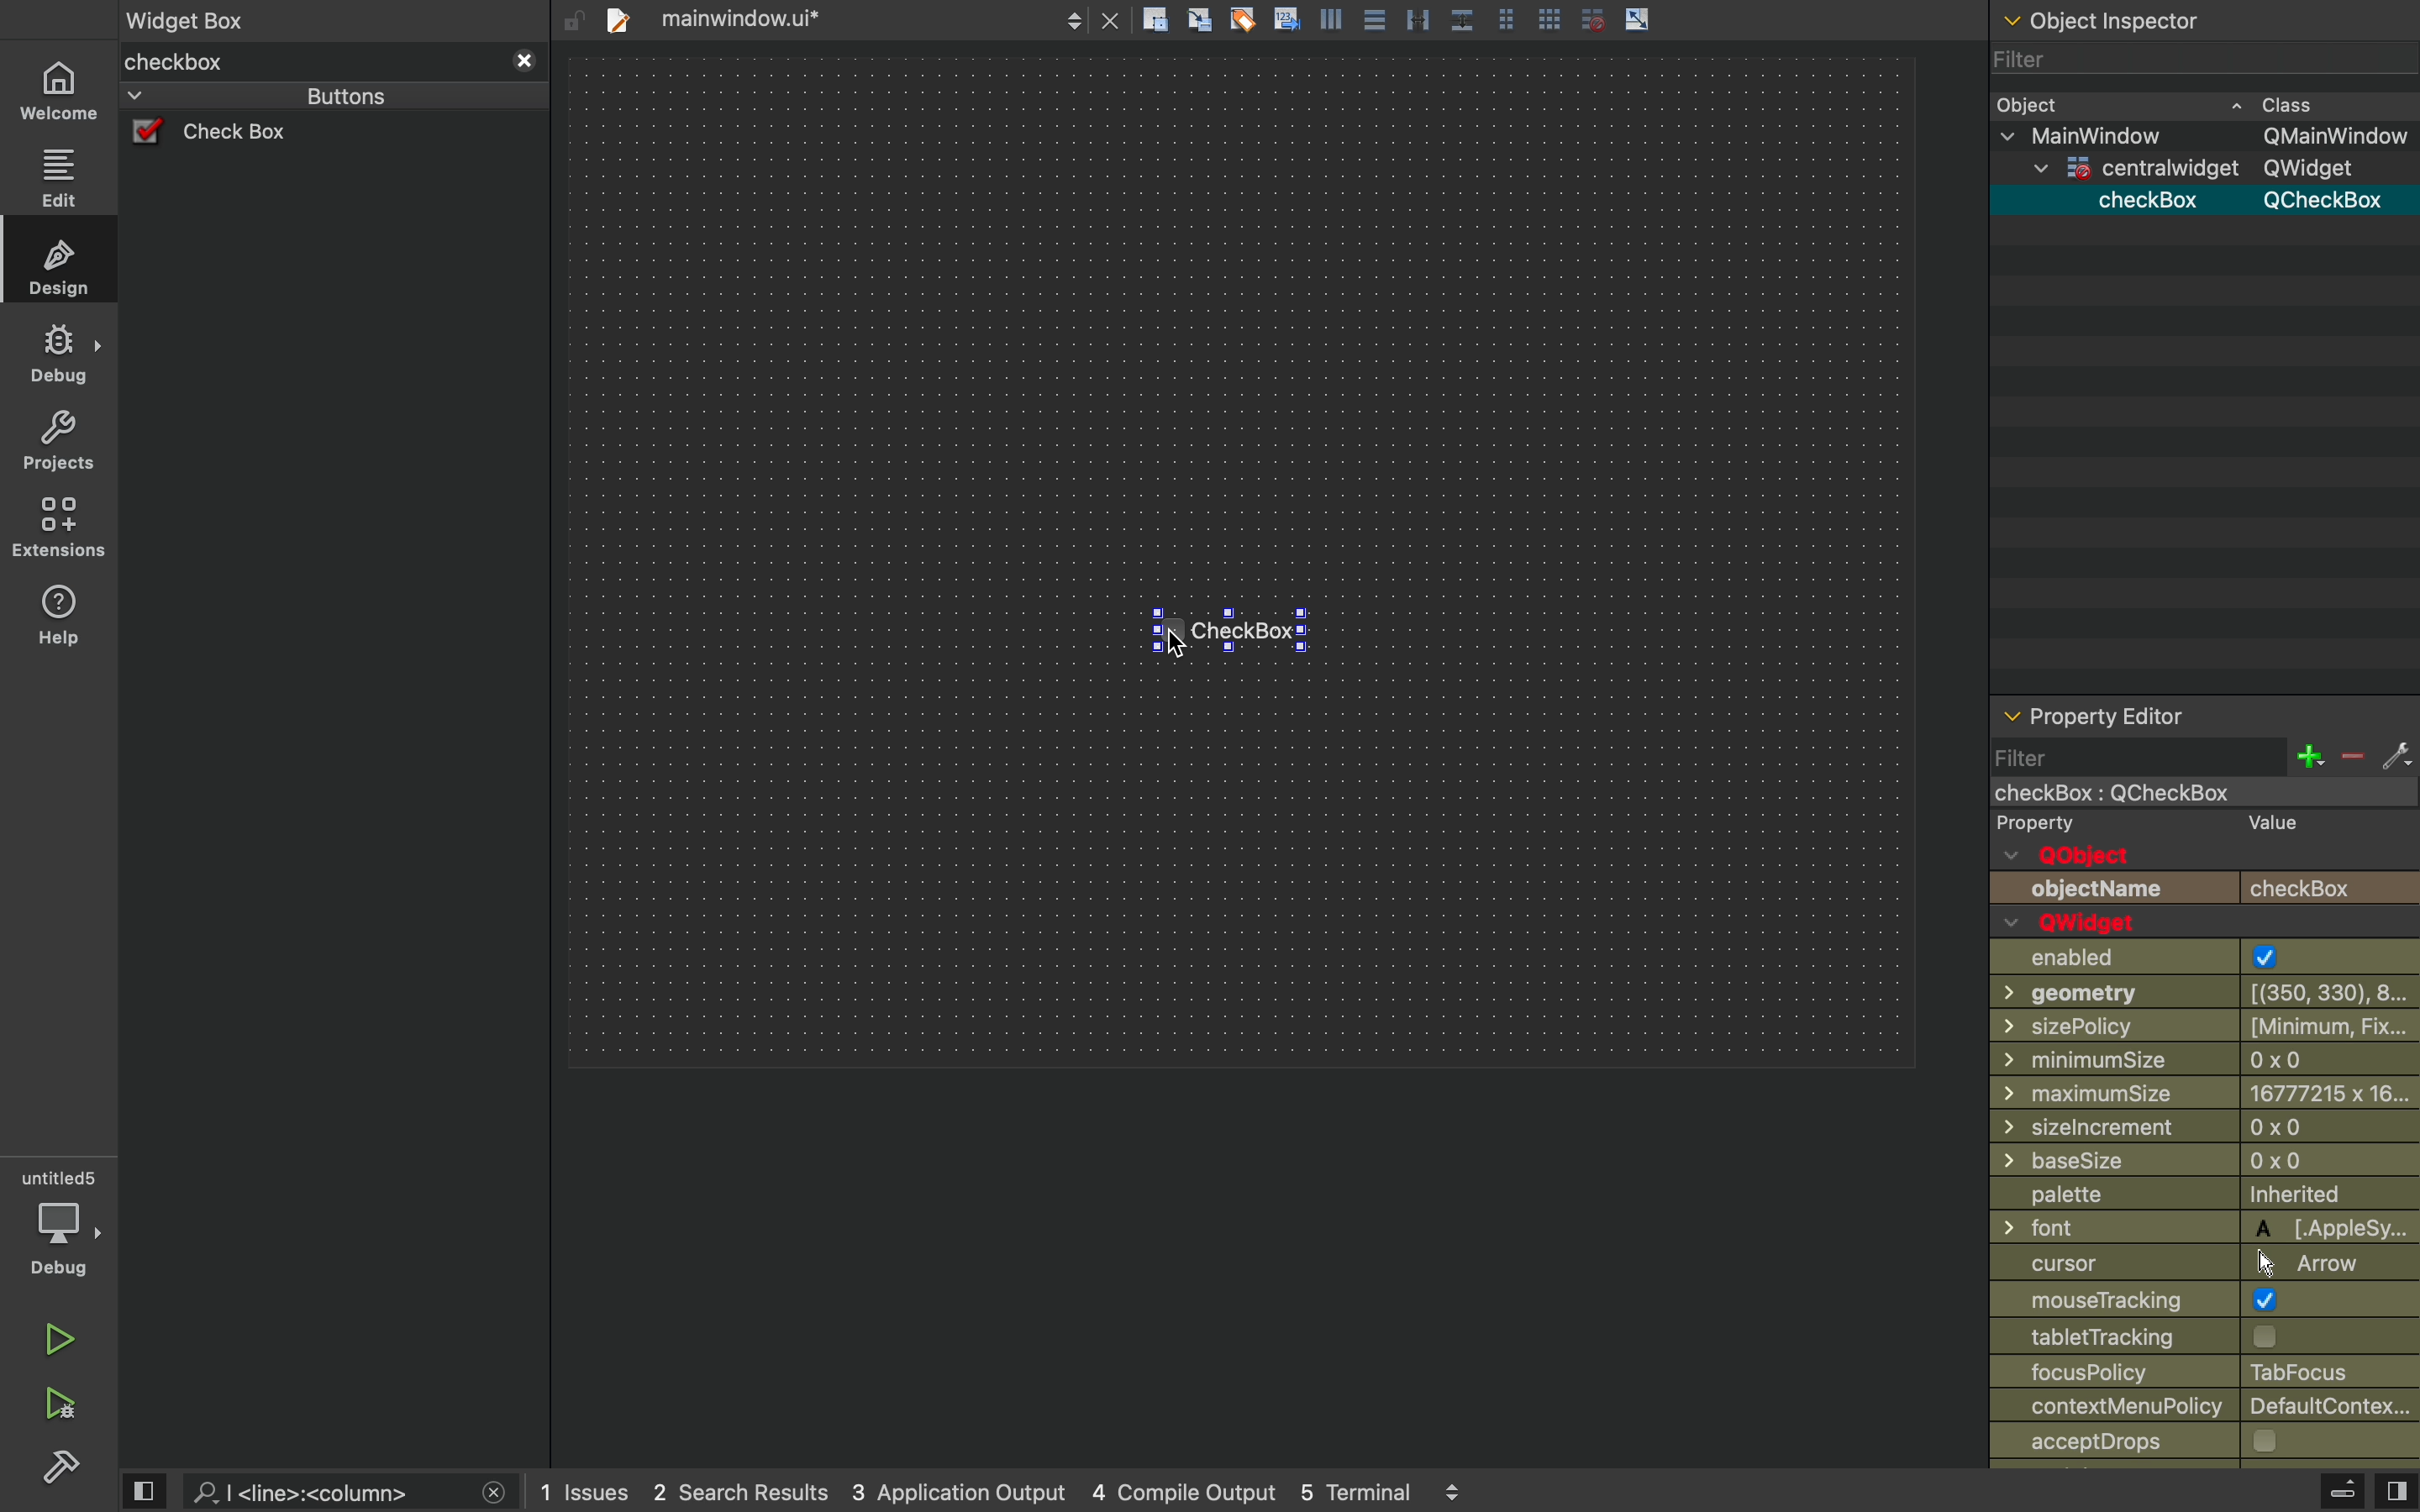 This screenshot has width=2420, height=1512. What do you see at coordinates (2396, 1493) in the screenshot?
I see `view` at bounding box center [2396, 1493].